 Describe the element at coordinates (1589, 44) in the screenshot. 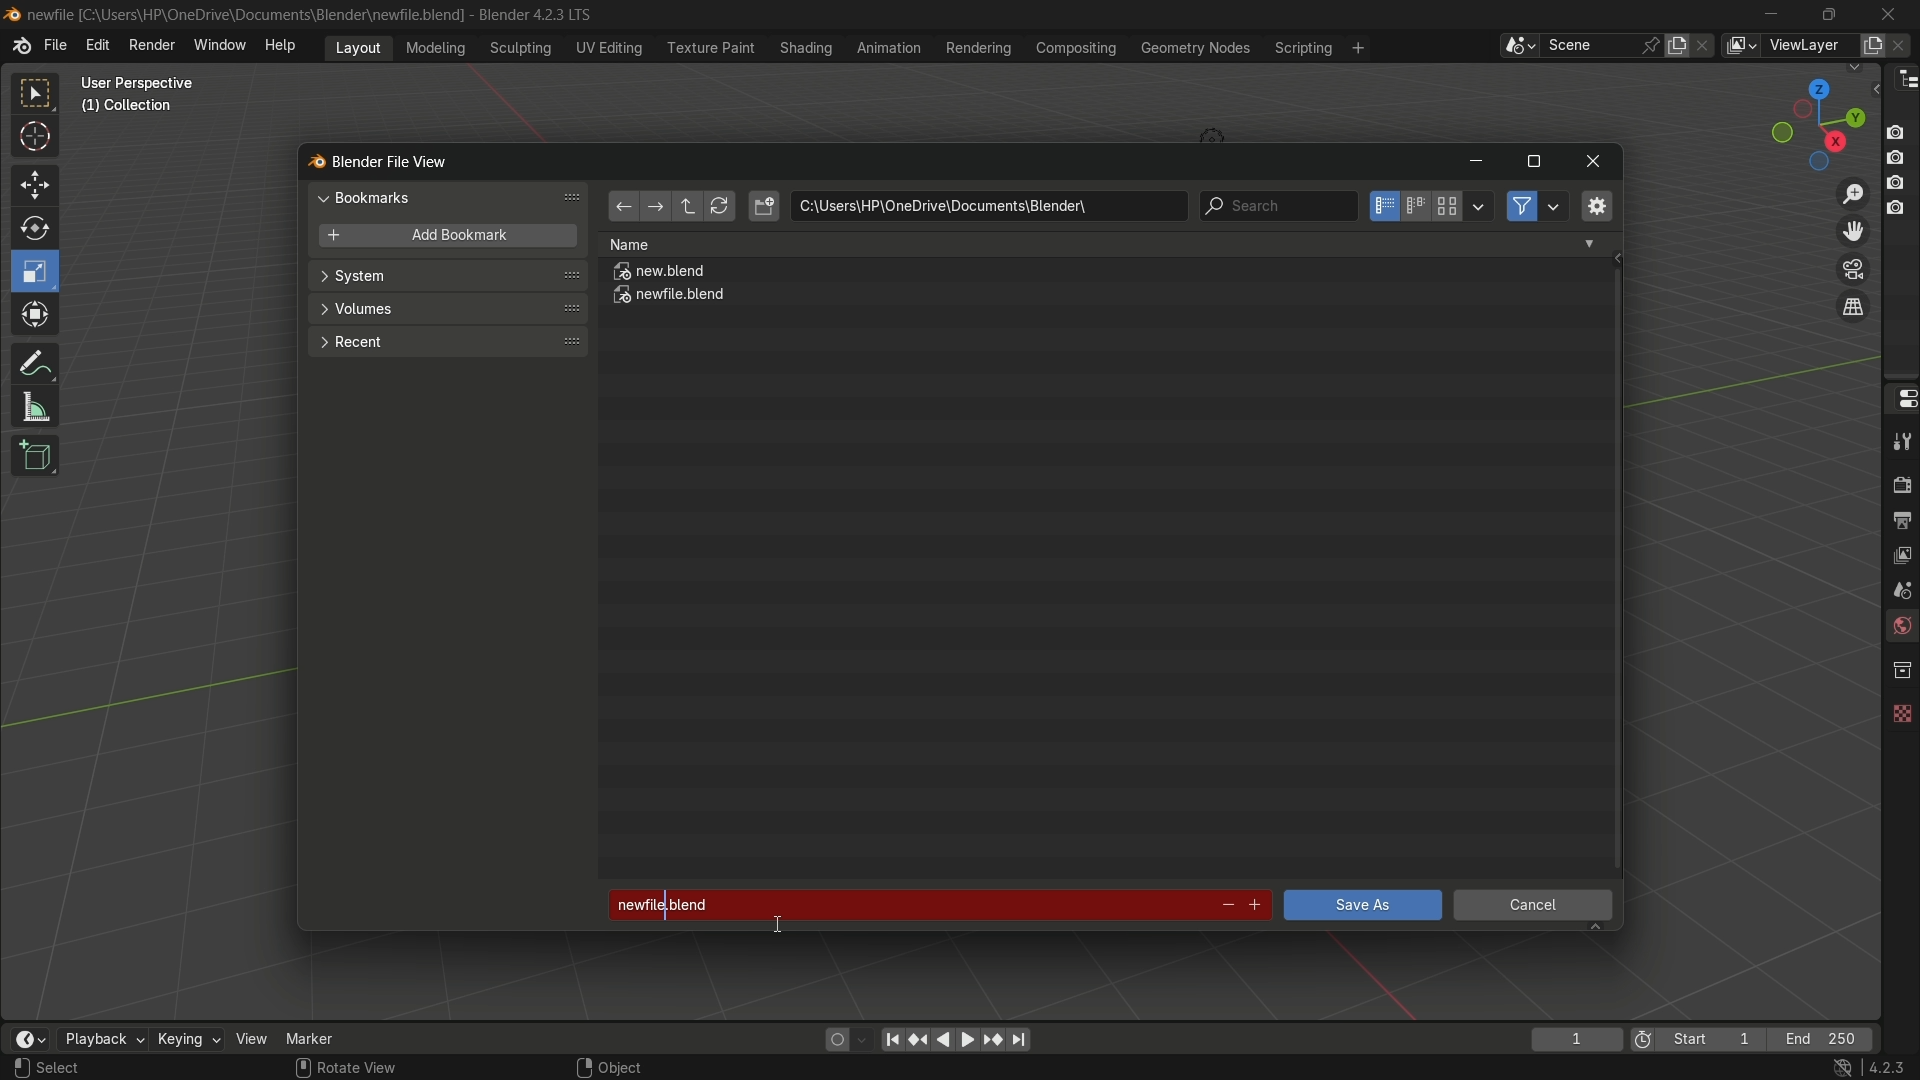

I see `scene name` at that location.